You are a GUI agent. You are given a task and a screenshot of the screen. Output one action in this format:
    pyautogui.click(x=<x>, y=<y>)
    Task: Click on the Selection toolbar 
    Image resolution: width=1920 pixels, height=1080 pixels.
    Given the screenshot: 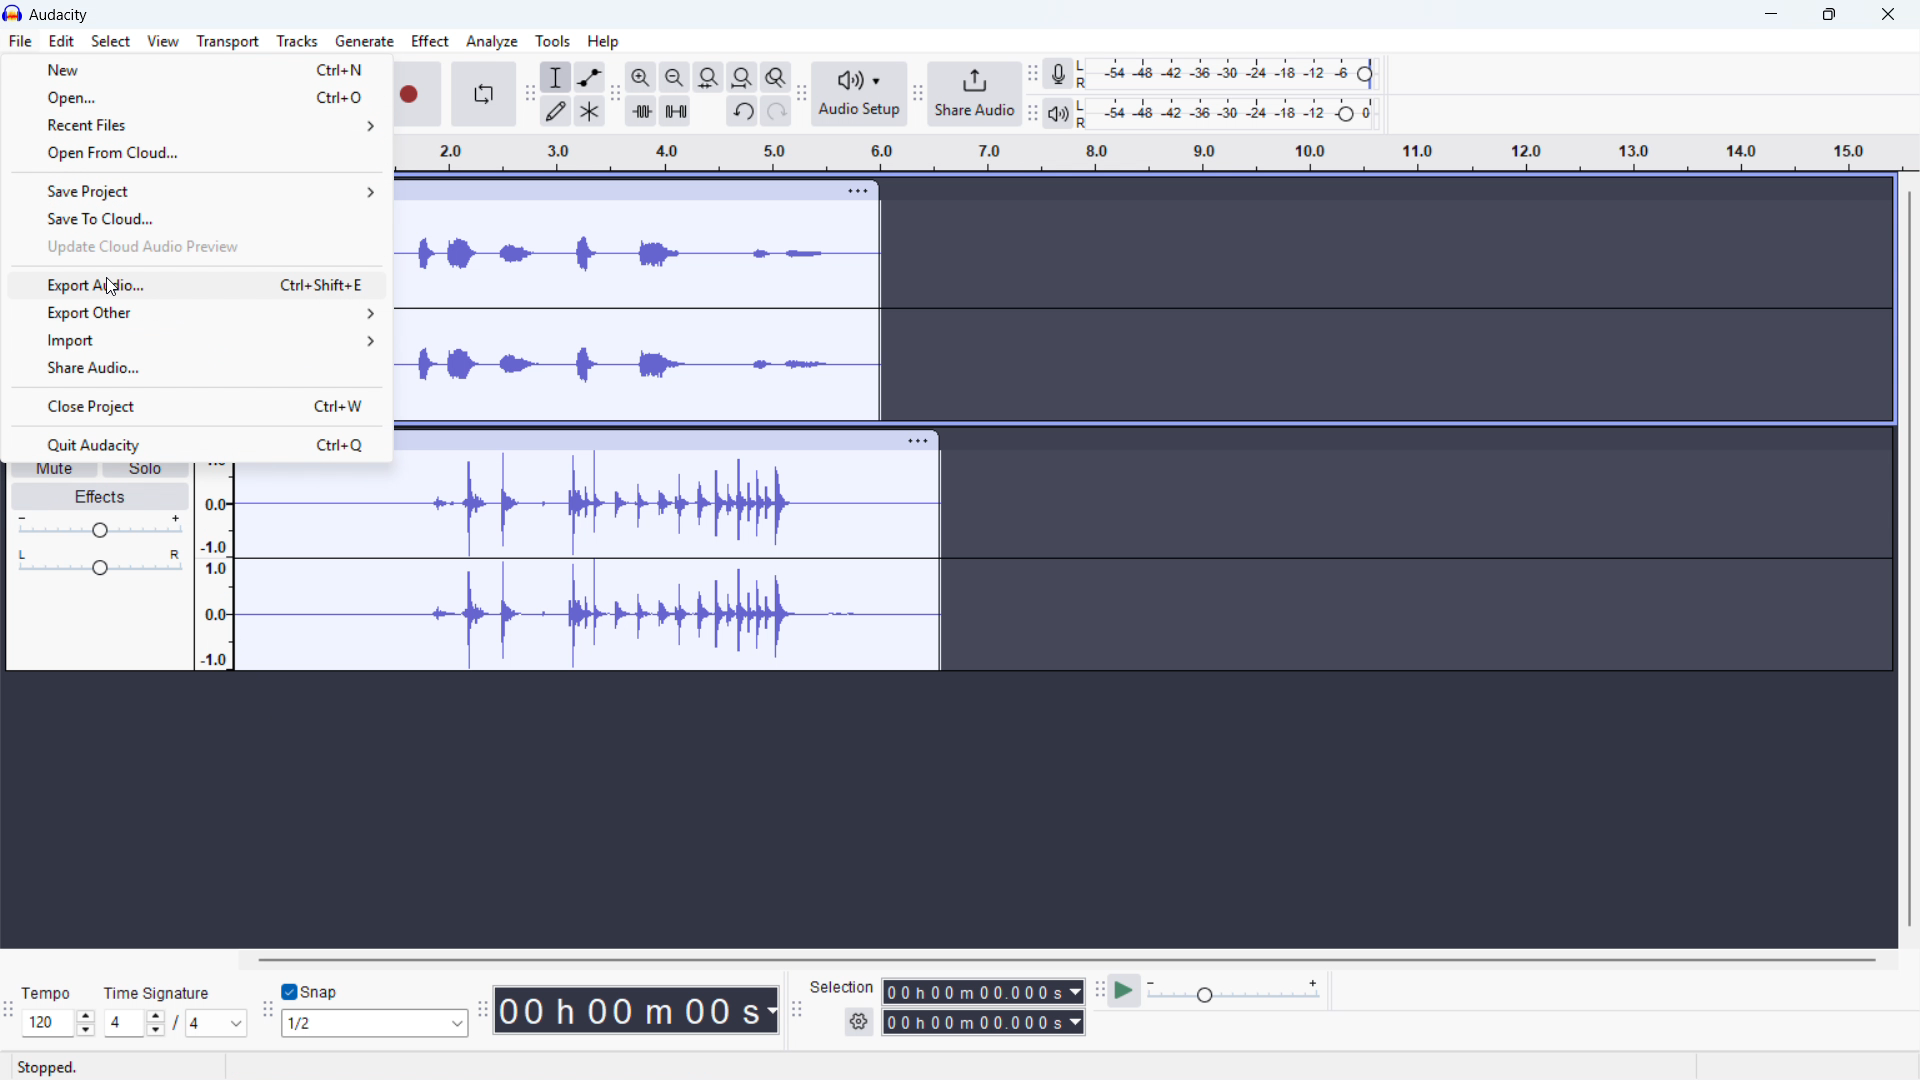 What is the action you would take?
    pyautogui.click(x=795, y=1012)
    